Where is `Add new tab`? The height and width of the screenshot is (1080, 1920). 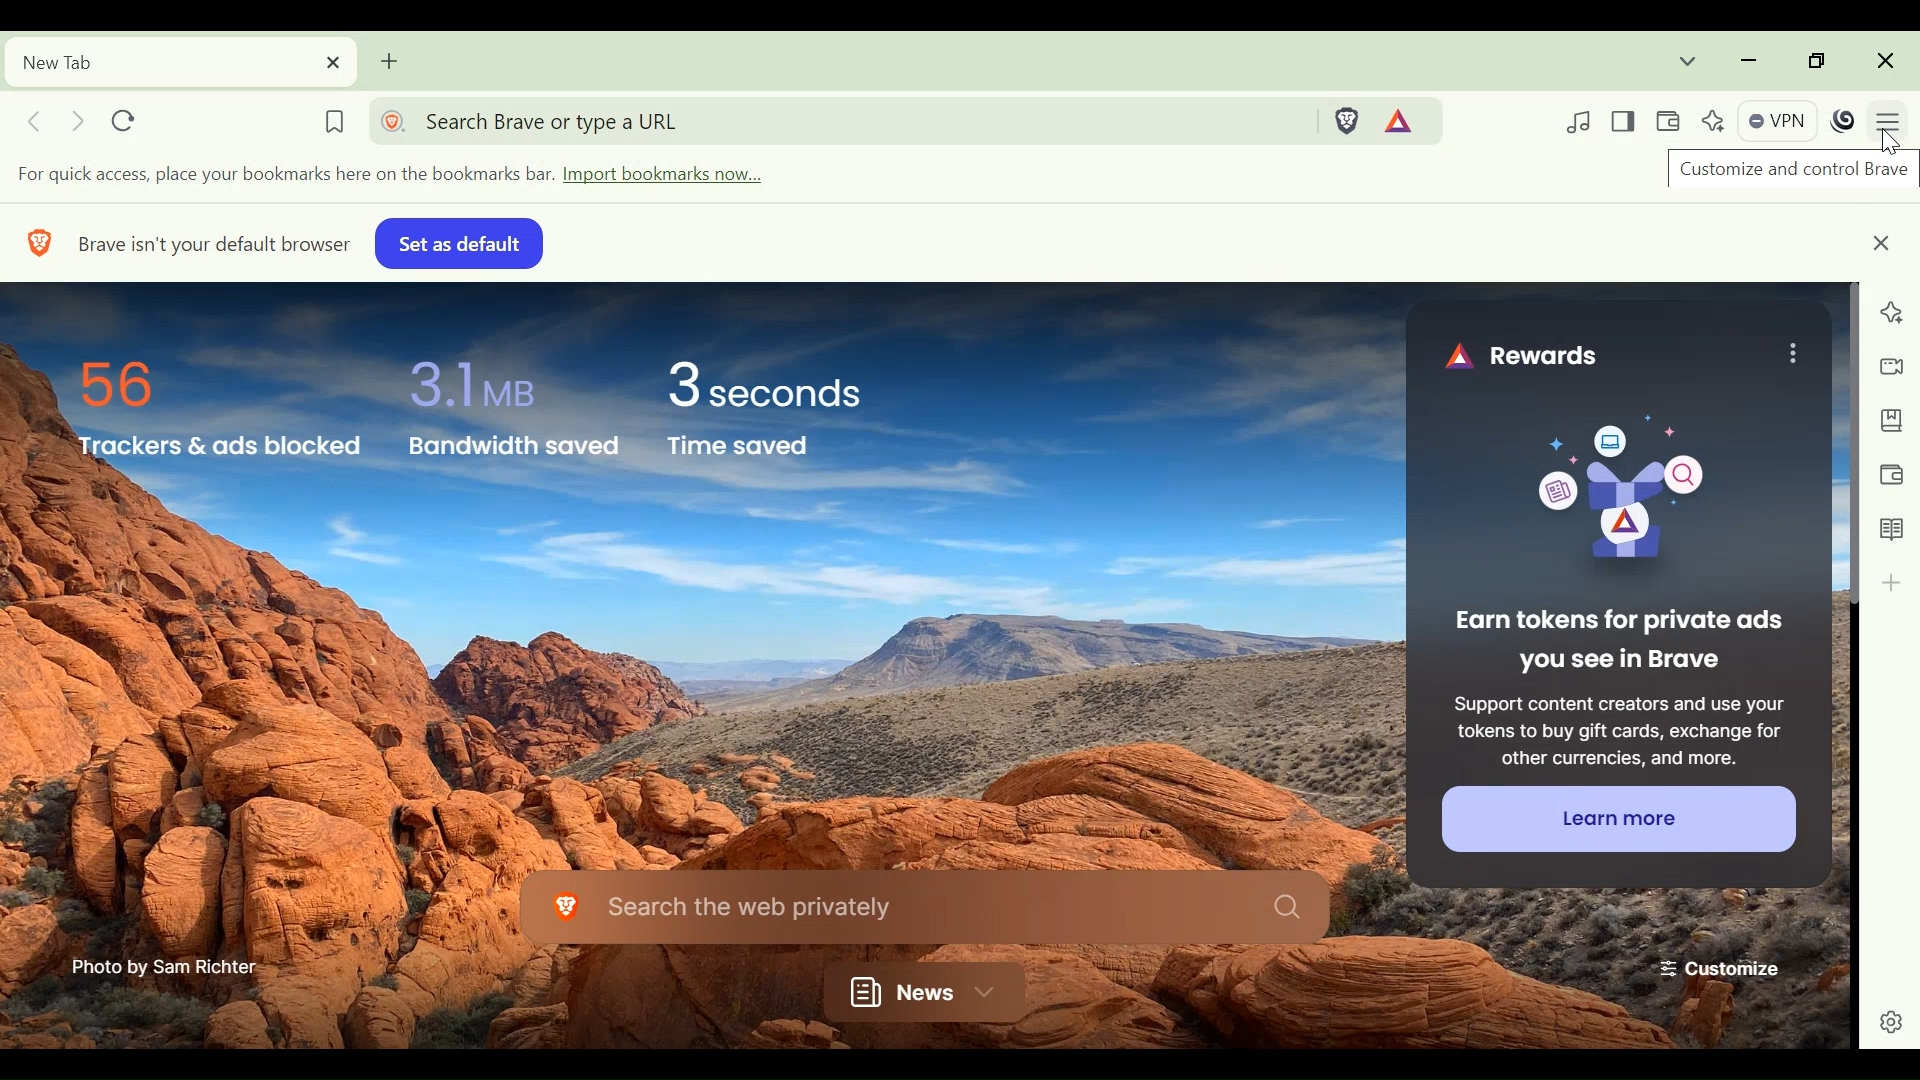
Add new tab is located at coordinates (391, 59).